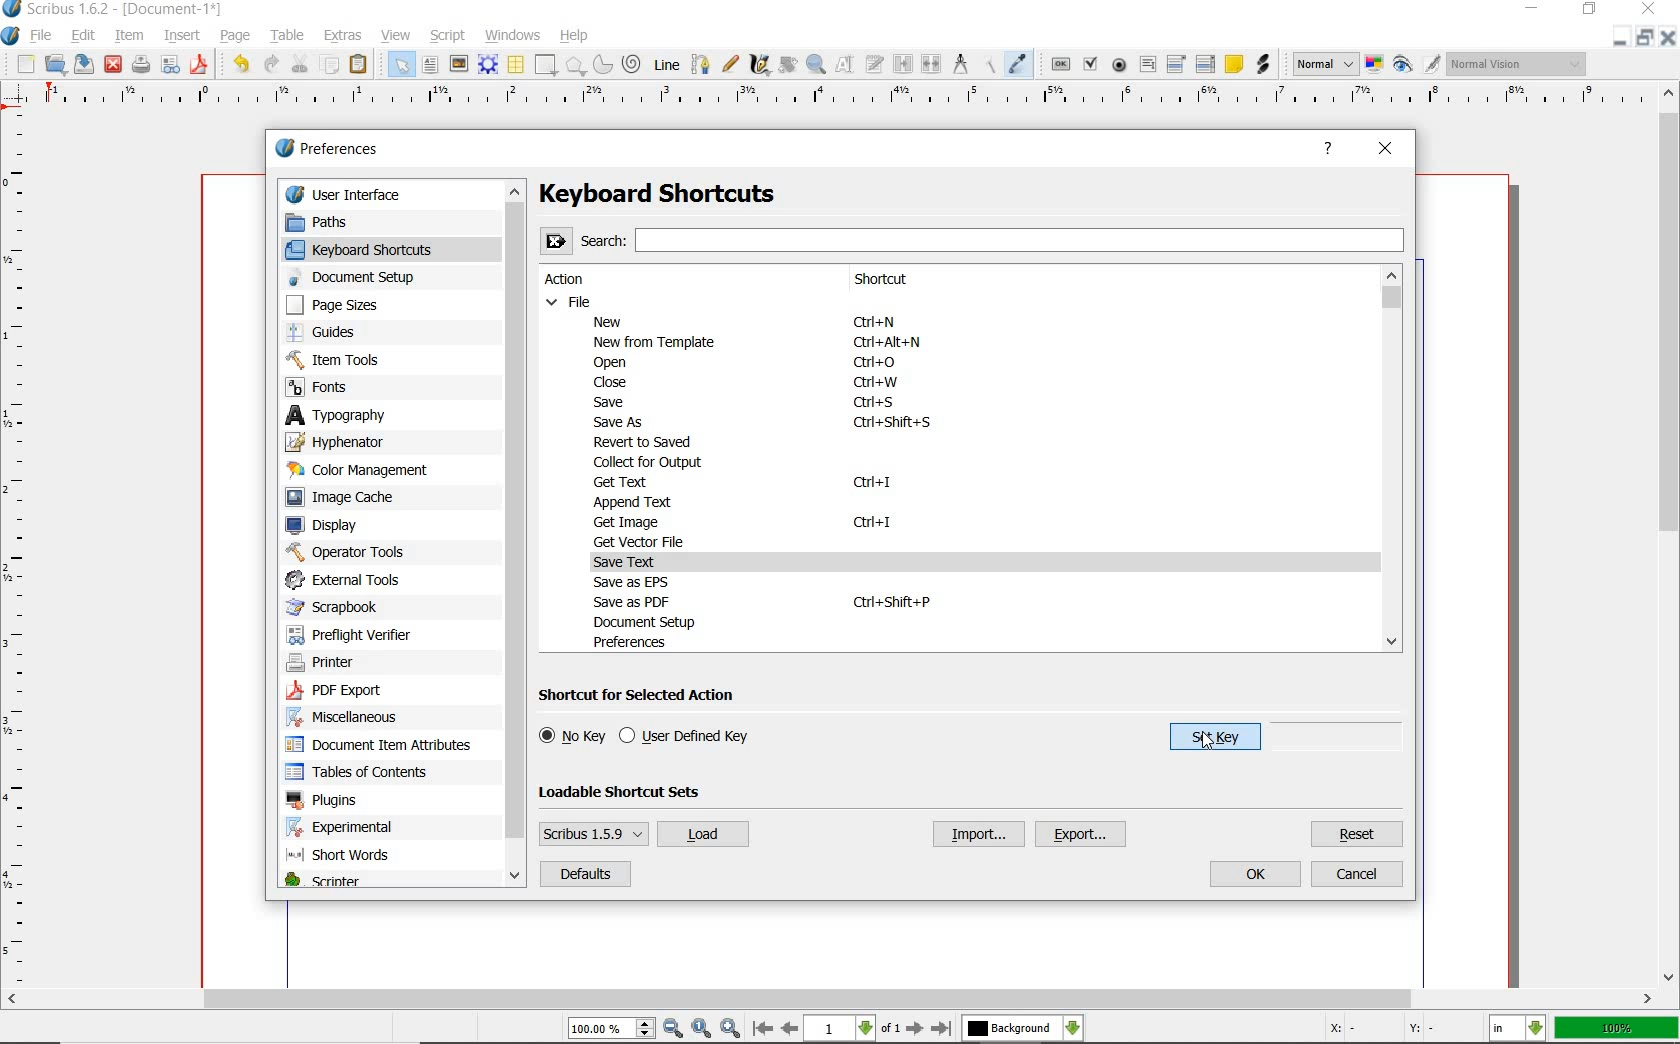 The height and width of the screenshot is (1044, 1680). What do you see at coordinates (631, 501) in the screenshot?
I see `append text` at bounding box center [631, 501].